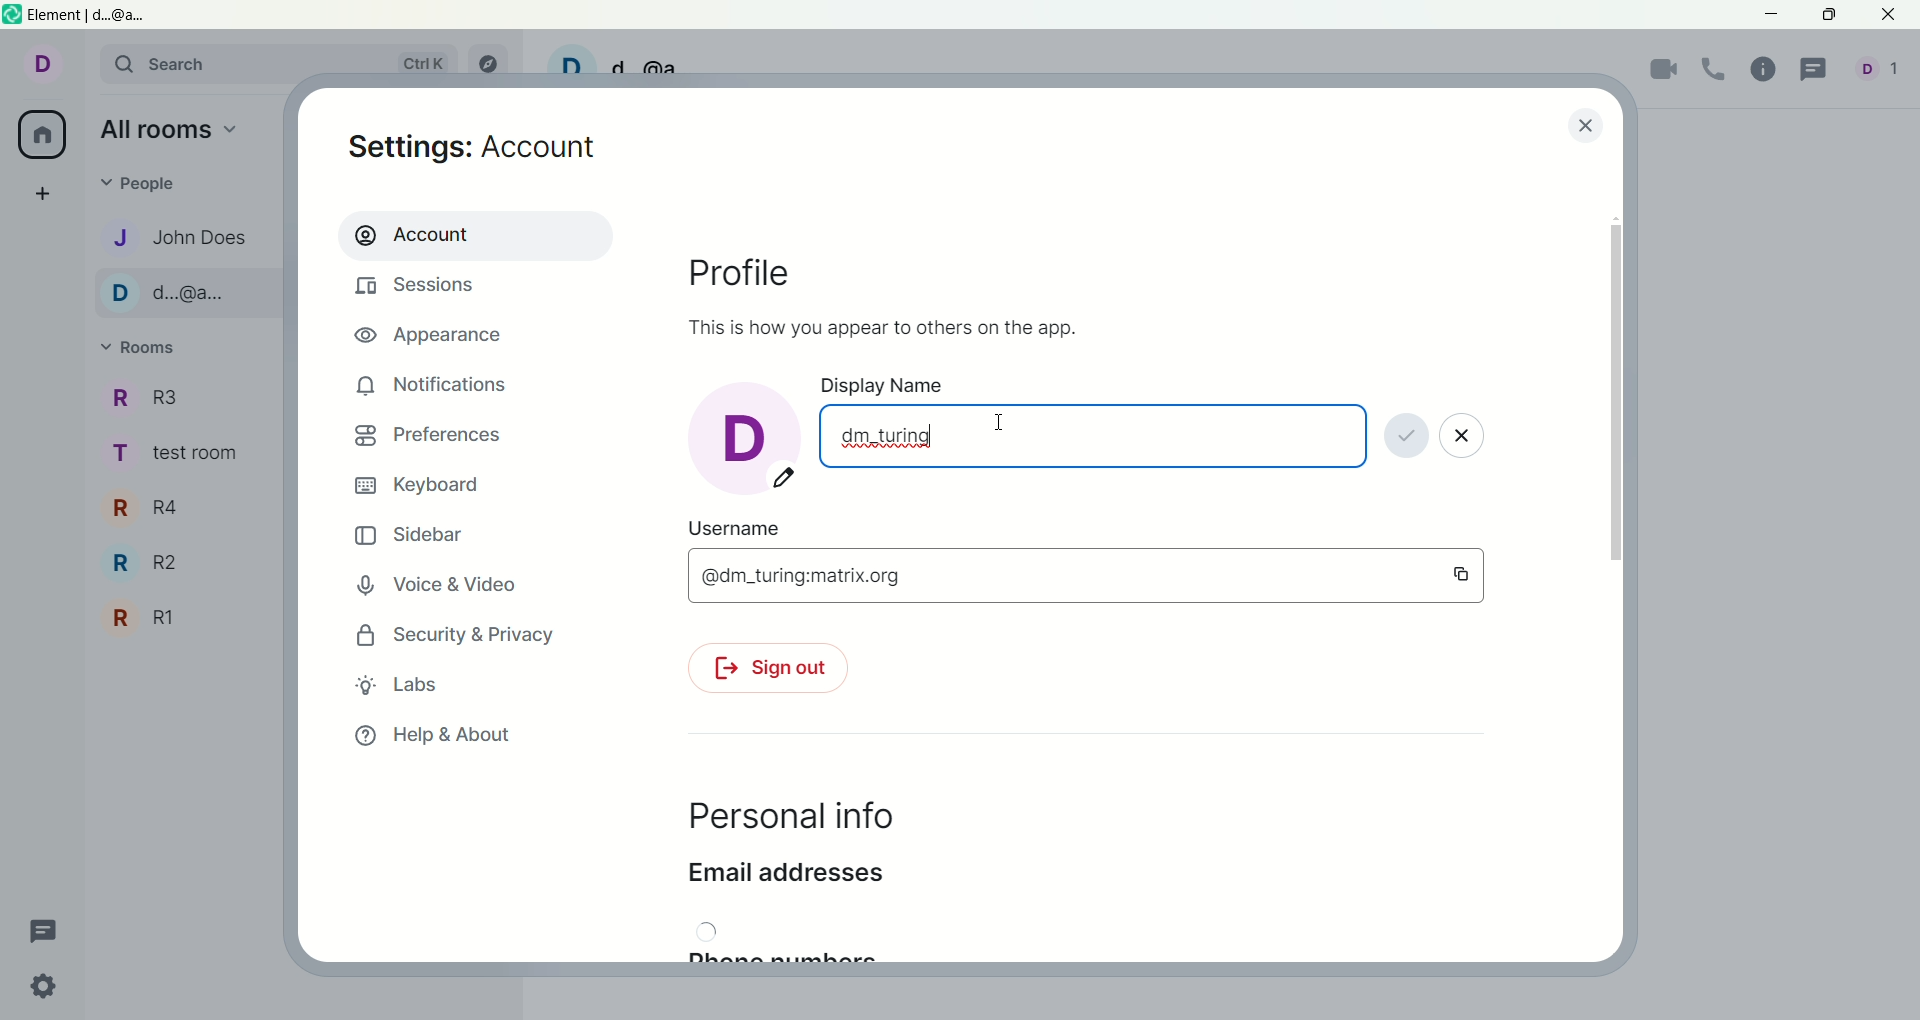 The image size is (1920, 1020). I want to click on @dm_turing:matrix.org, so click(1090, 573).